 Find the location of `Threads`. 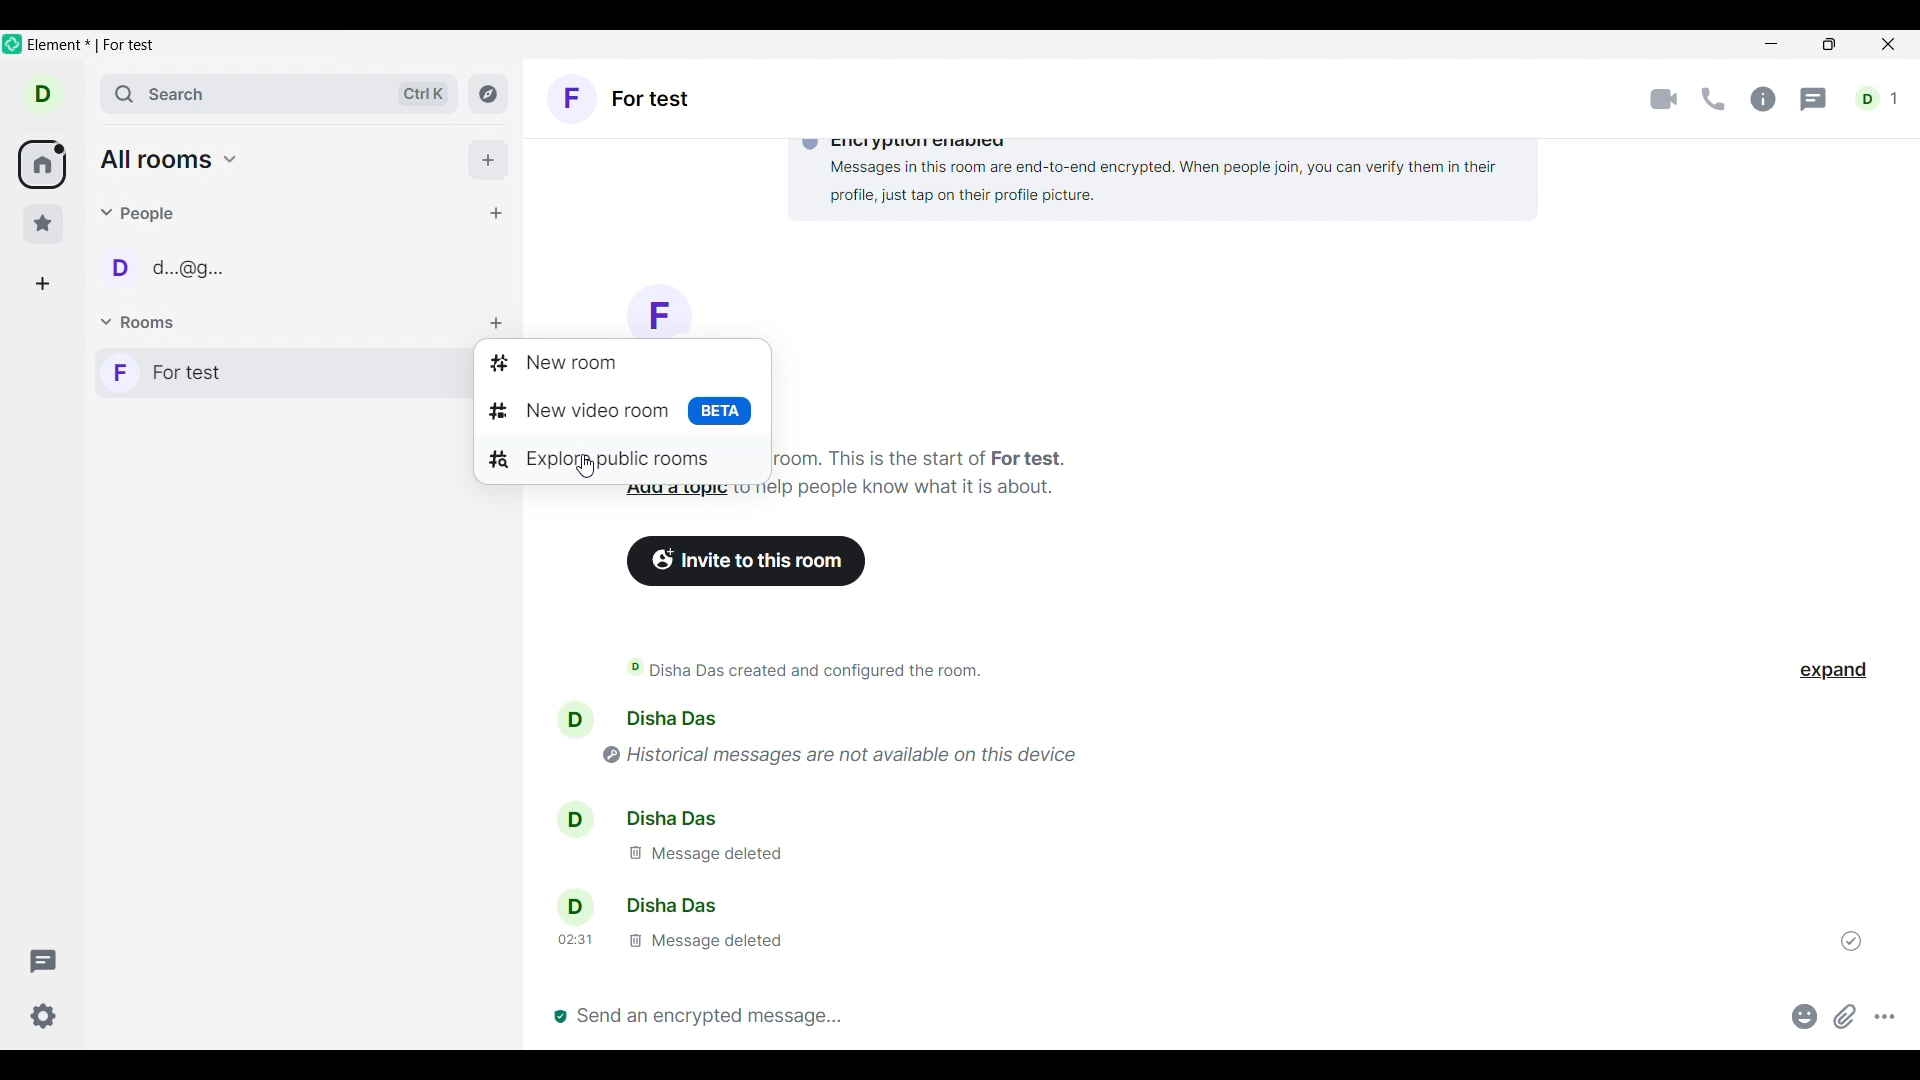

Threads is located at coordinates (43, 961).